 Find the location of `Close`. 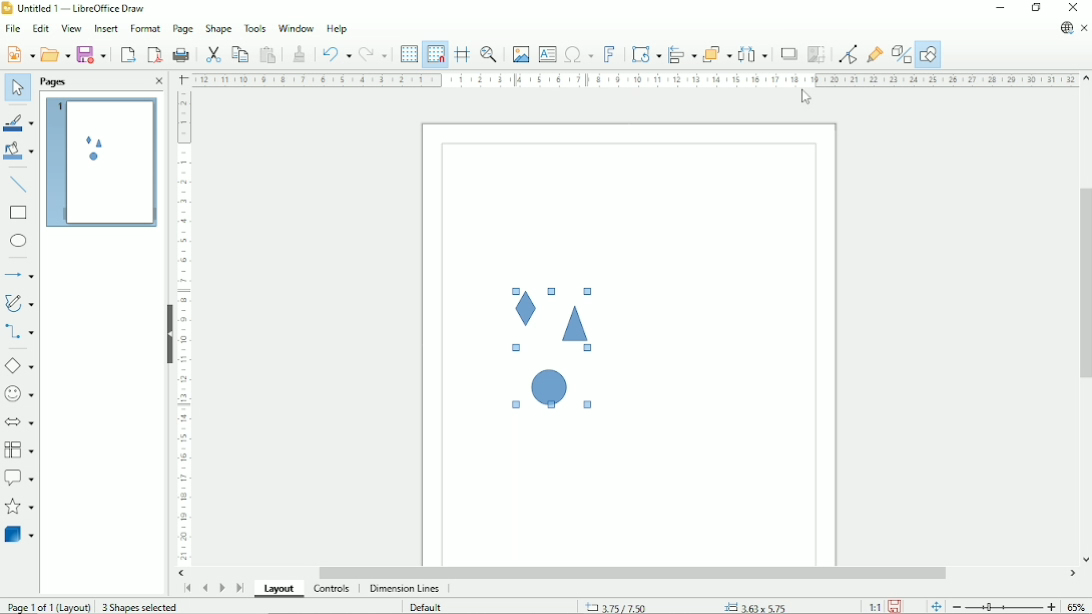

Close is located at coordinates (1074, 8).